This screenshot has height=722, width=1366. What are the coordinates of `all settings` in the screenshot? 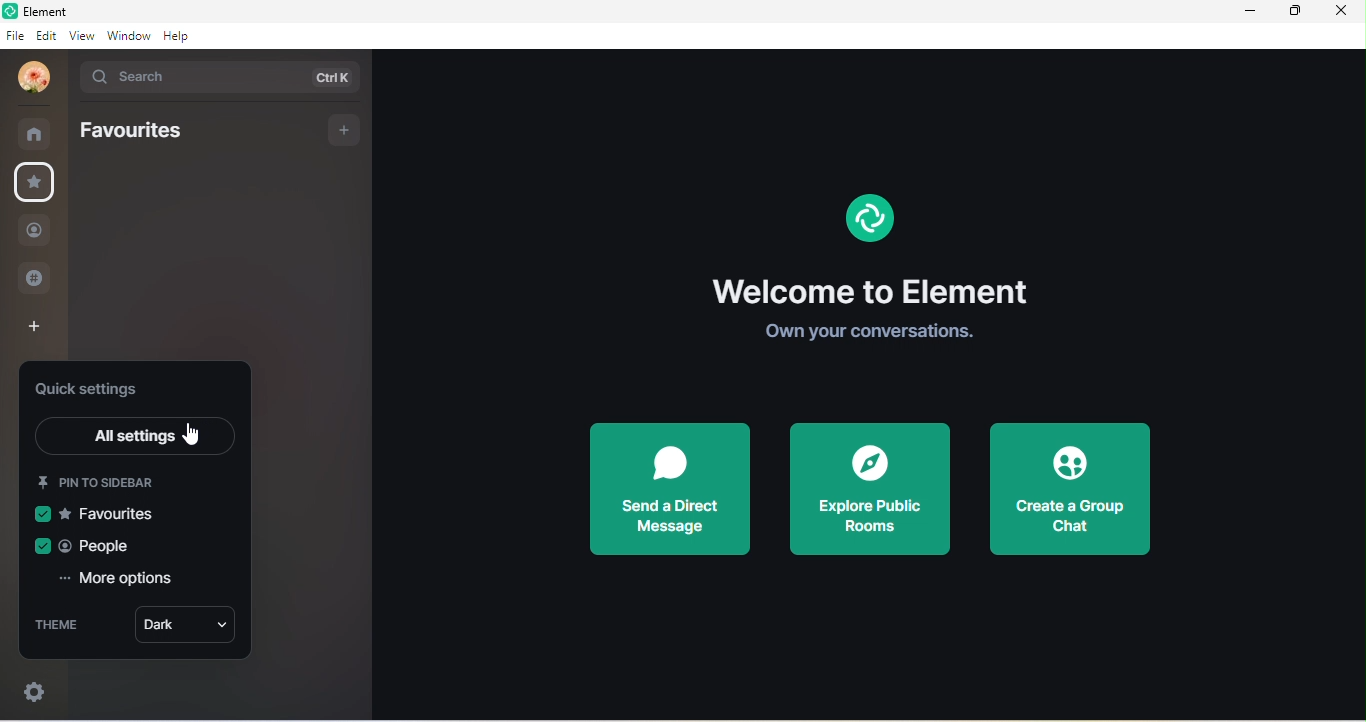 It's located at (136, 434).